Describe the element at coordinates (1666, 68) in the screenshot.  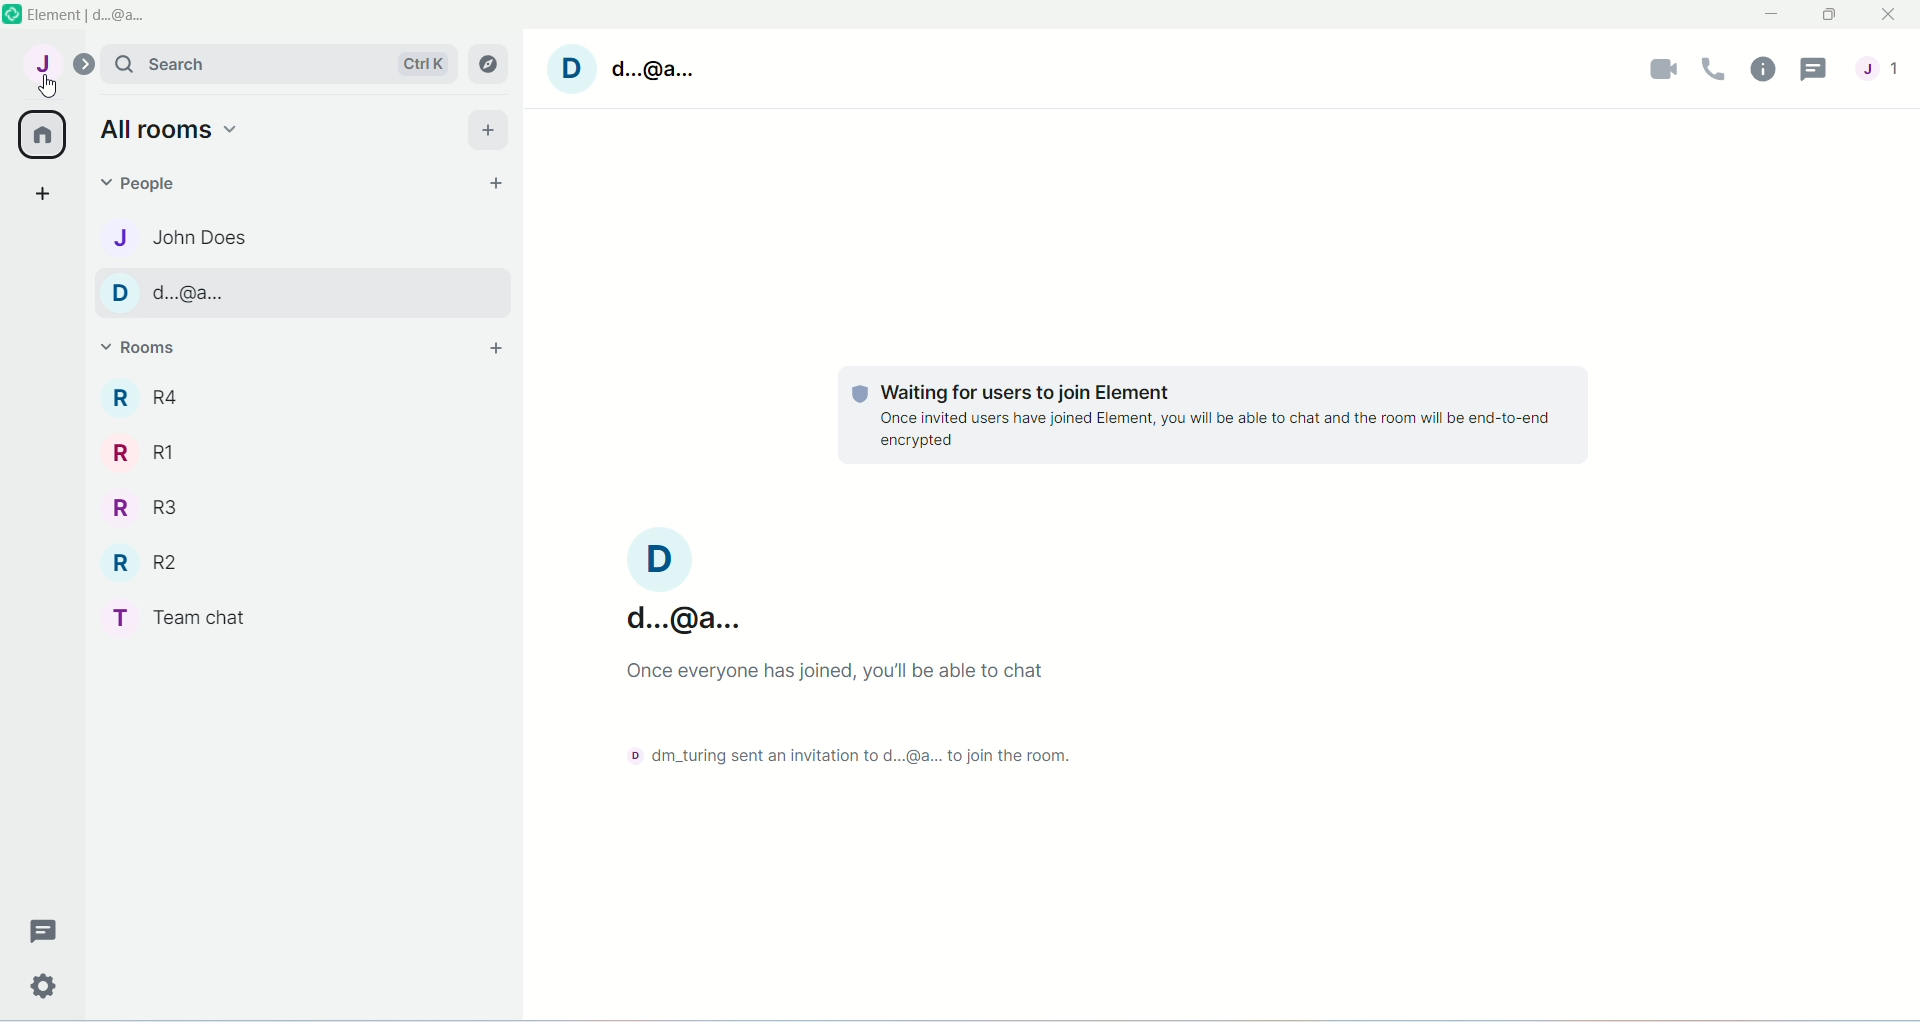
I see `Video call` at that location.